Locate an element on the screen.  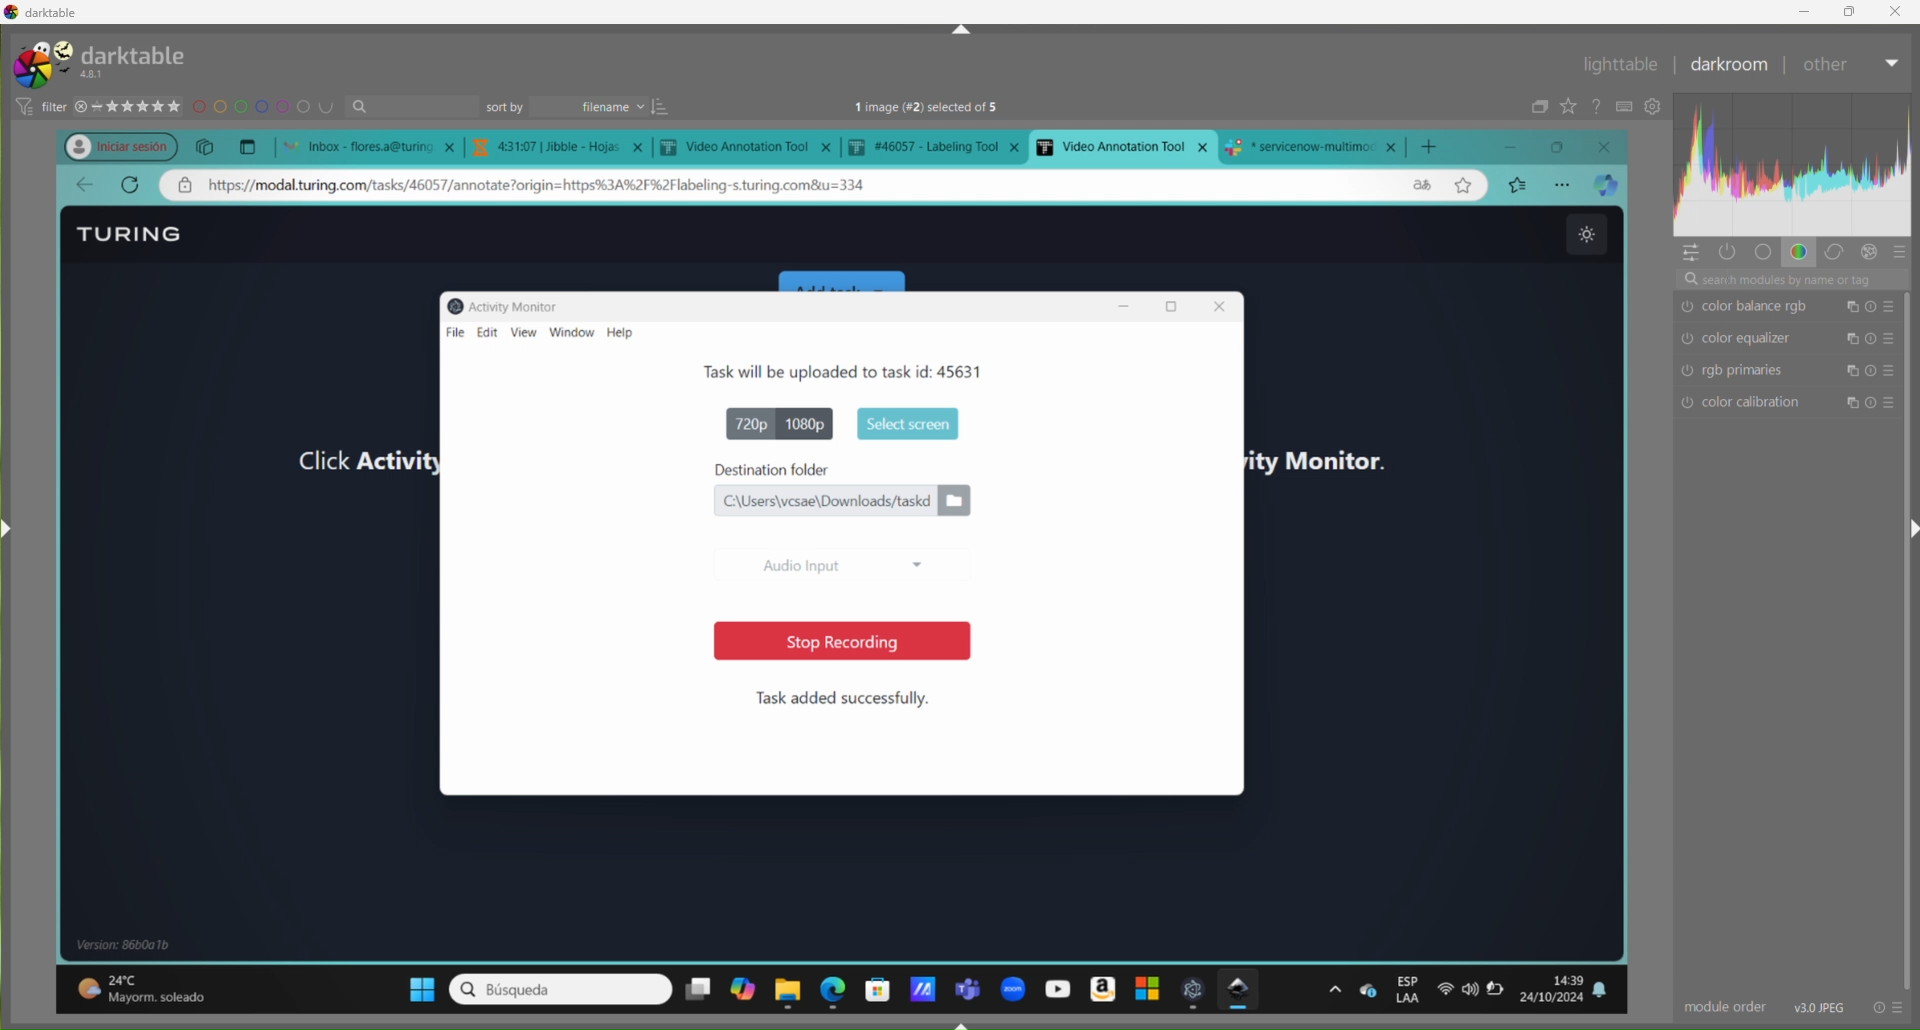
application is located at coordinates (921, 984).